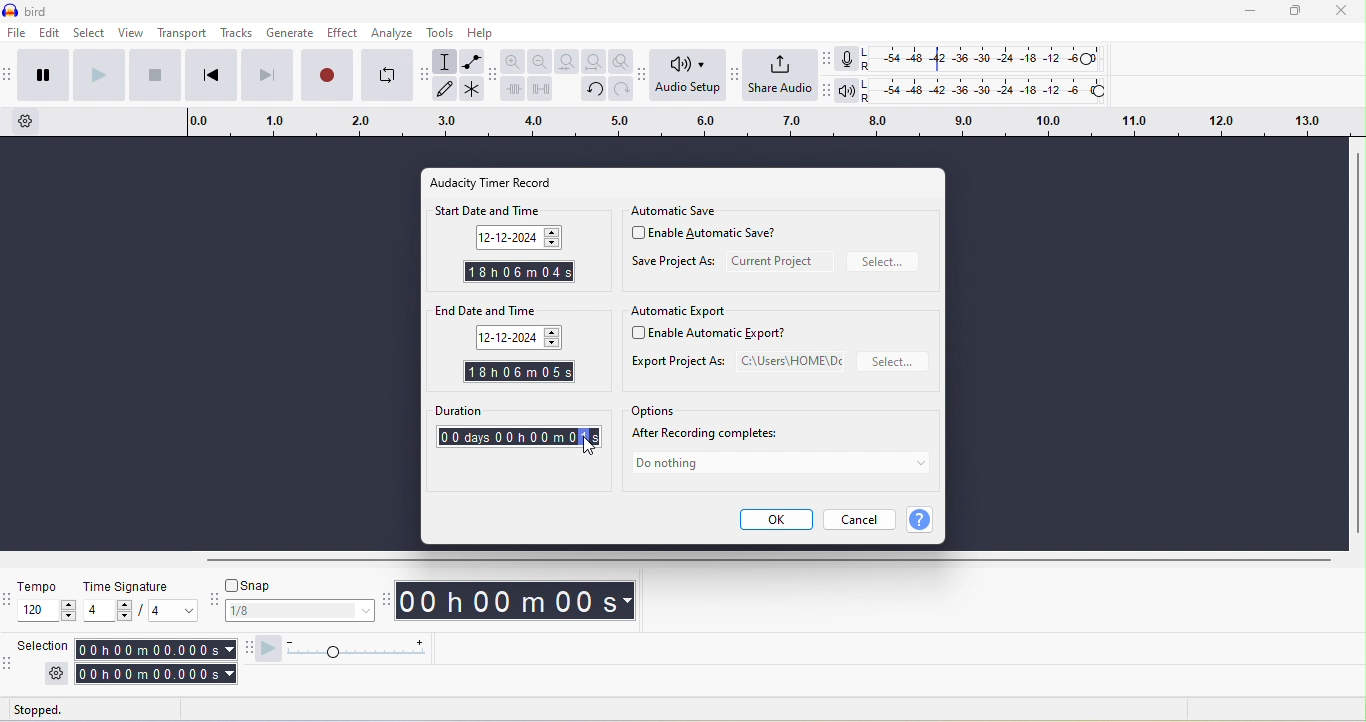 This screenshot has width=1366, height=722. Describe the element at coordinates (214, 600) in the screenshot. I see `audacity snapping toolbar` at that location.